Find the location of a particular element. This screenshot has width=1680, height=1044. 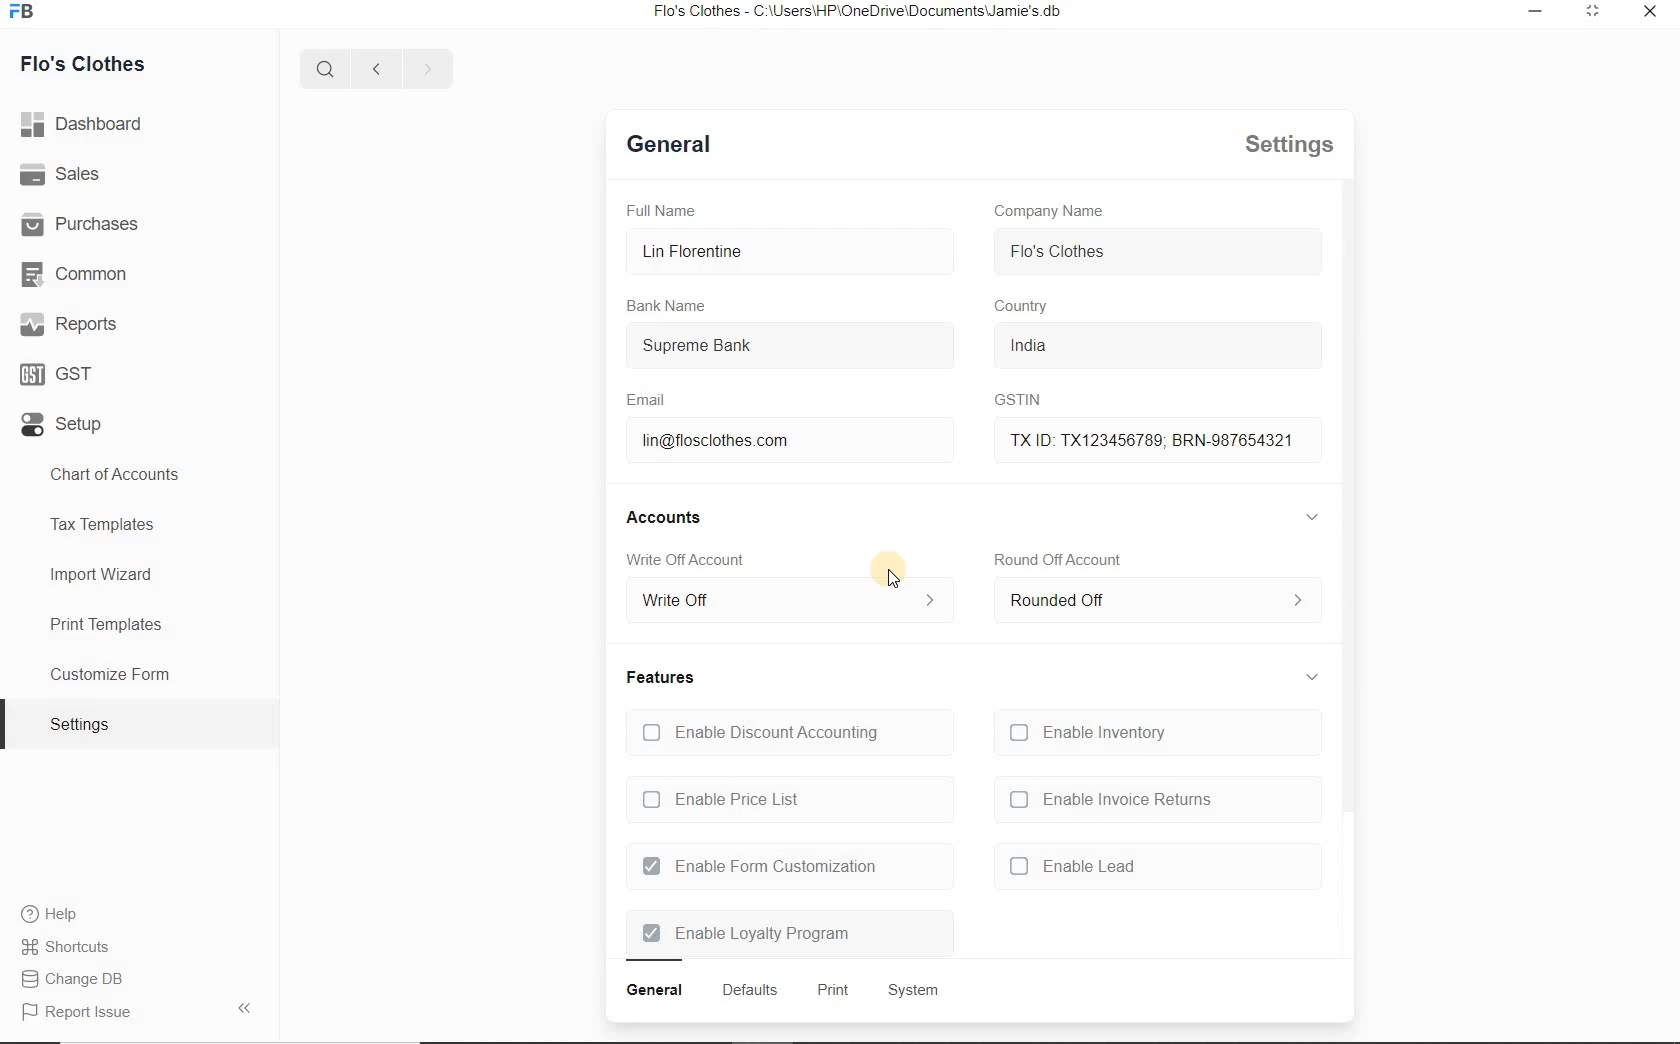

Tax Templates is located at coordinates (138, 528).